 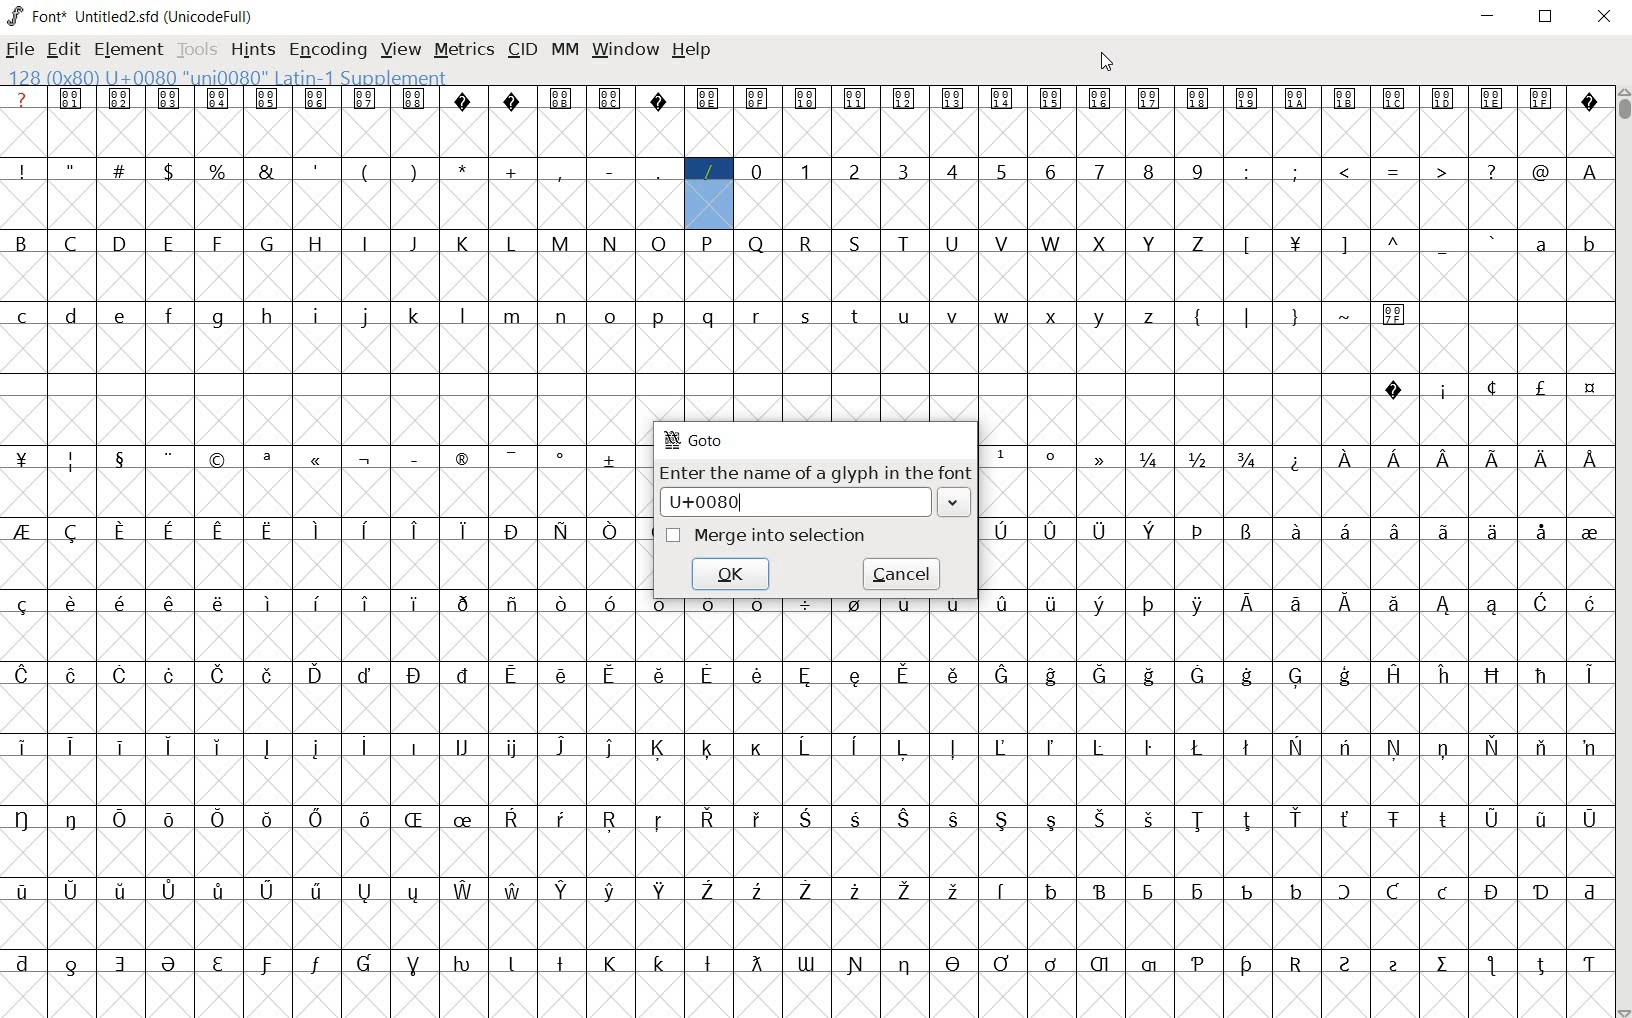 What do you see at coordinates (1098, 747) in the screenshot?
I see `glyph` at bounding box center [1098, 747].